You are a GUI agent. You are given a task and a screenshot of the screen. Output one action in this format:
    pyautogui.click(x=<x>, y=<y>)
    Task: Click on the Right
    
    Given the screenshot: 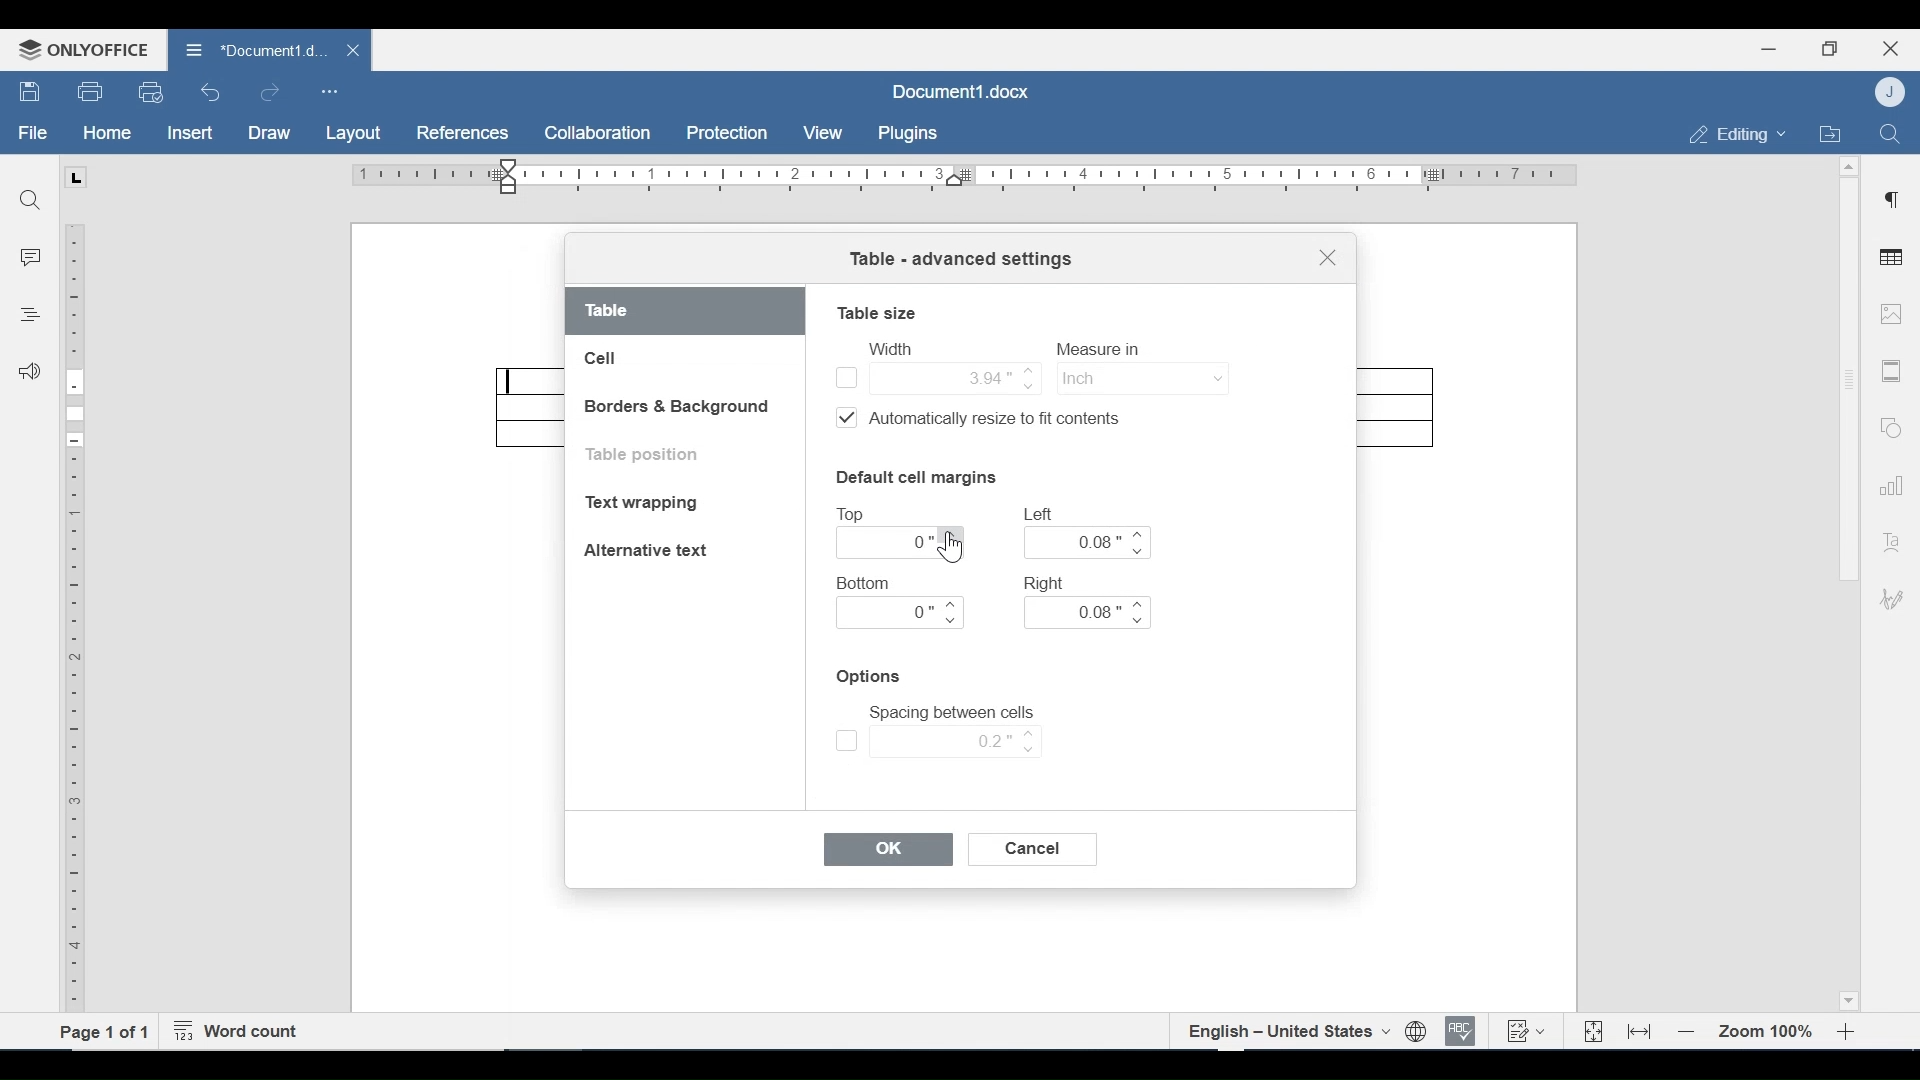 What is the action you would take?
    pyautogui.click(x=1047, y=582)
    